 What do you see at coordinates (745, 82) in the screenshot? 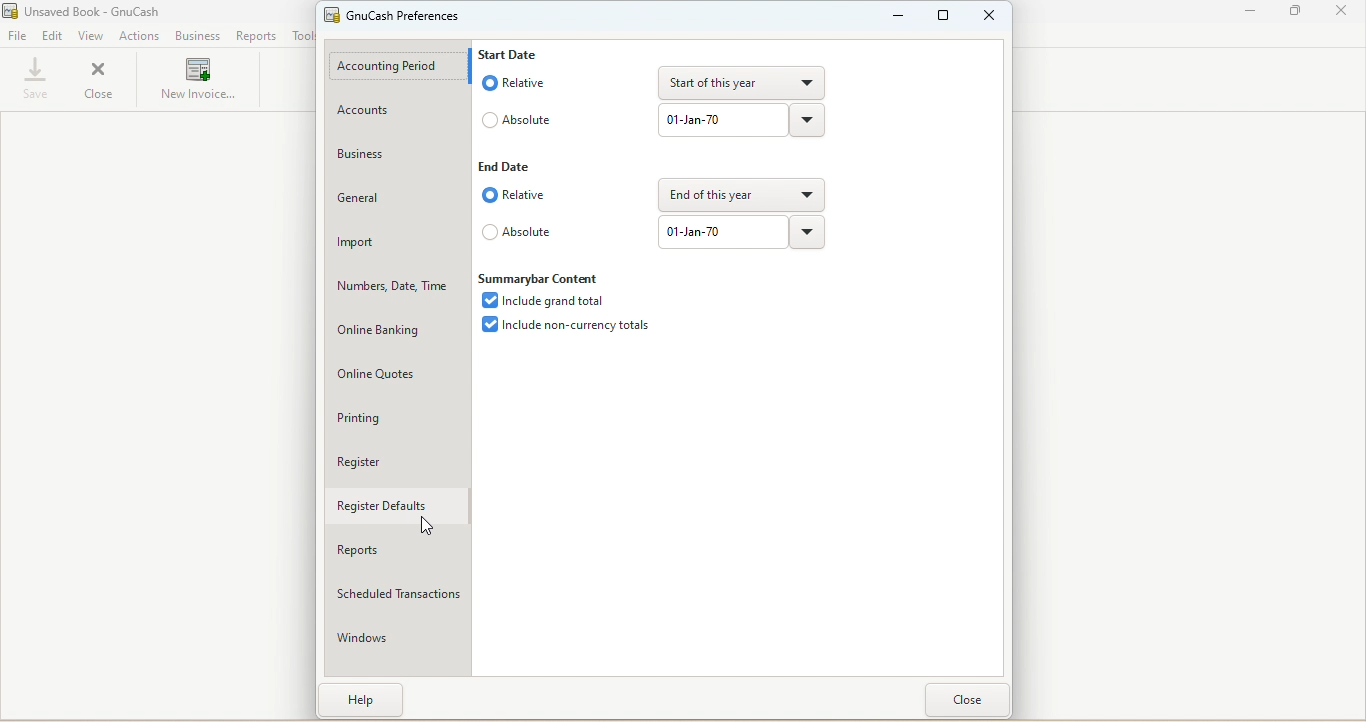
I see `Drop down` at bounding box center [745, 82].